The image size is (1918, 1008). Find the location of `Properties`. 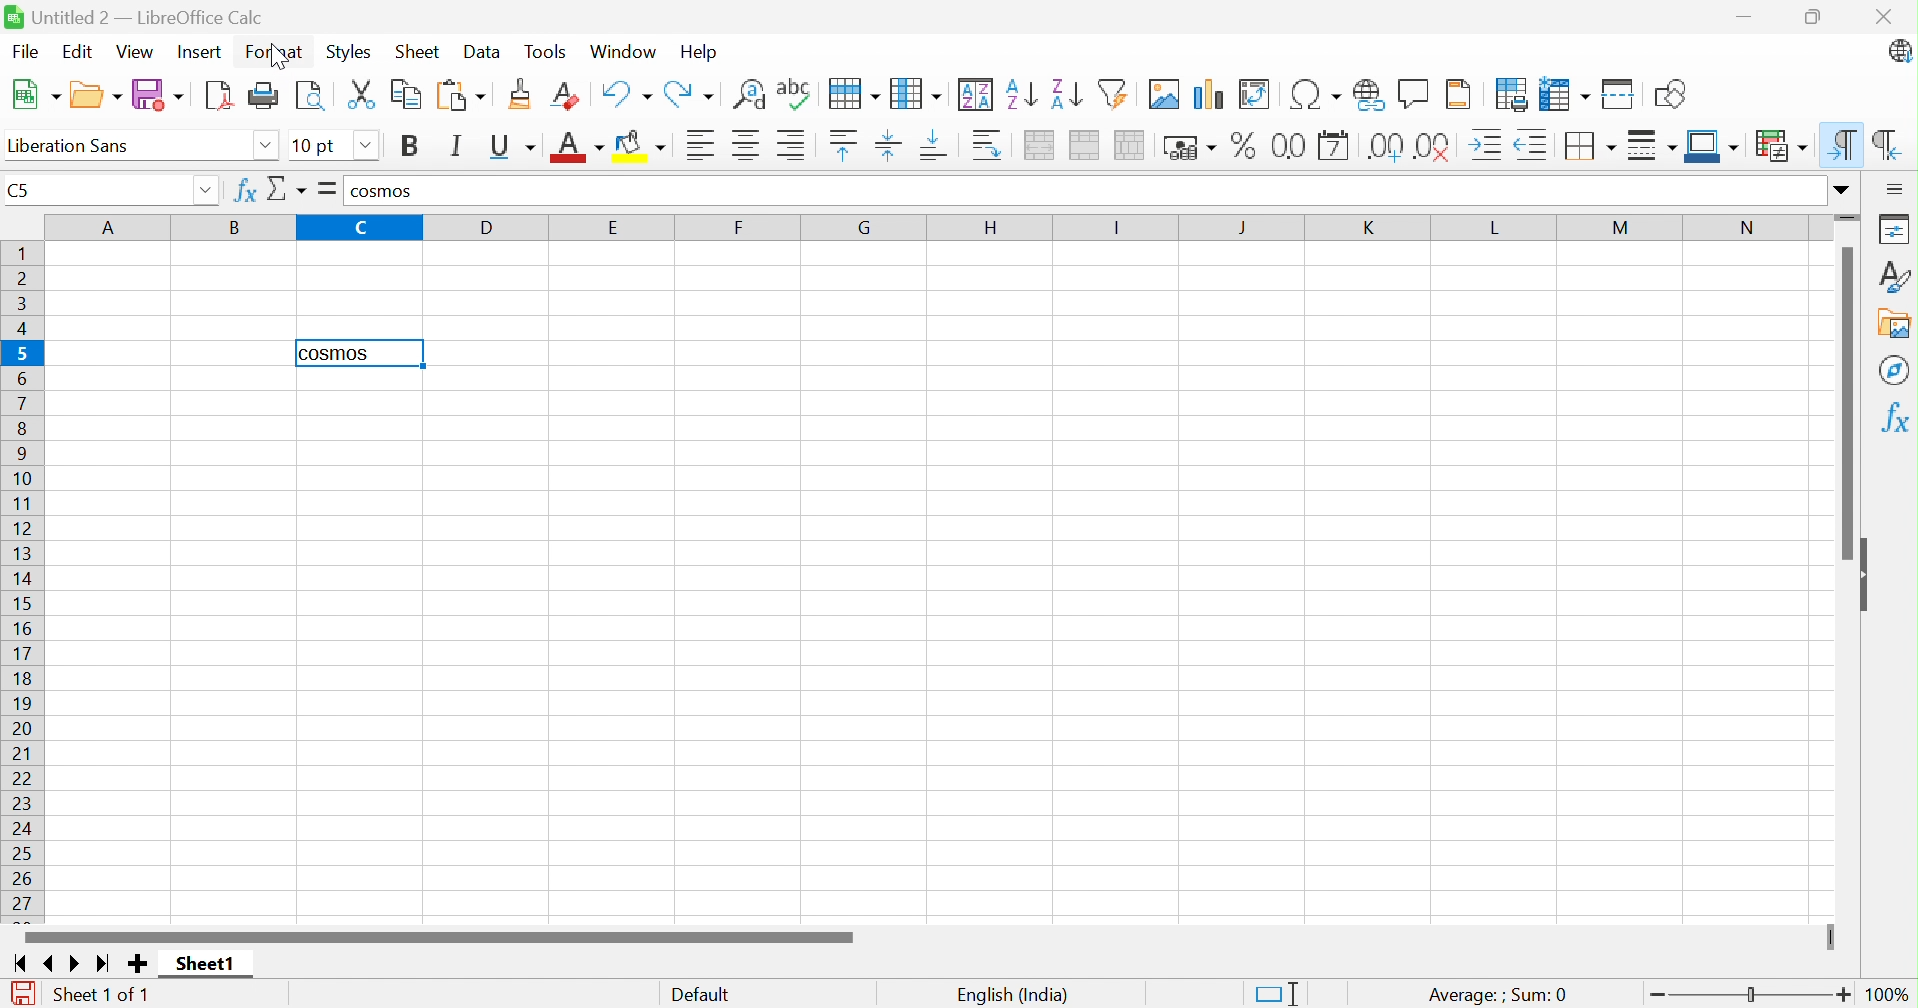

Properties is located at coordinates (1896, 229).